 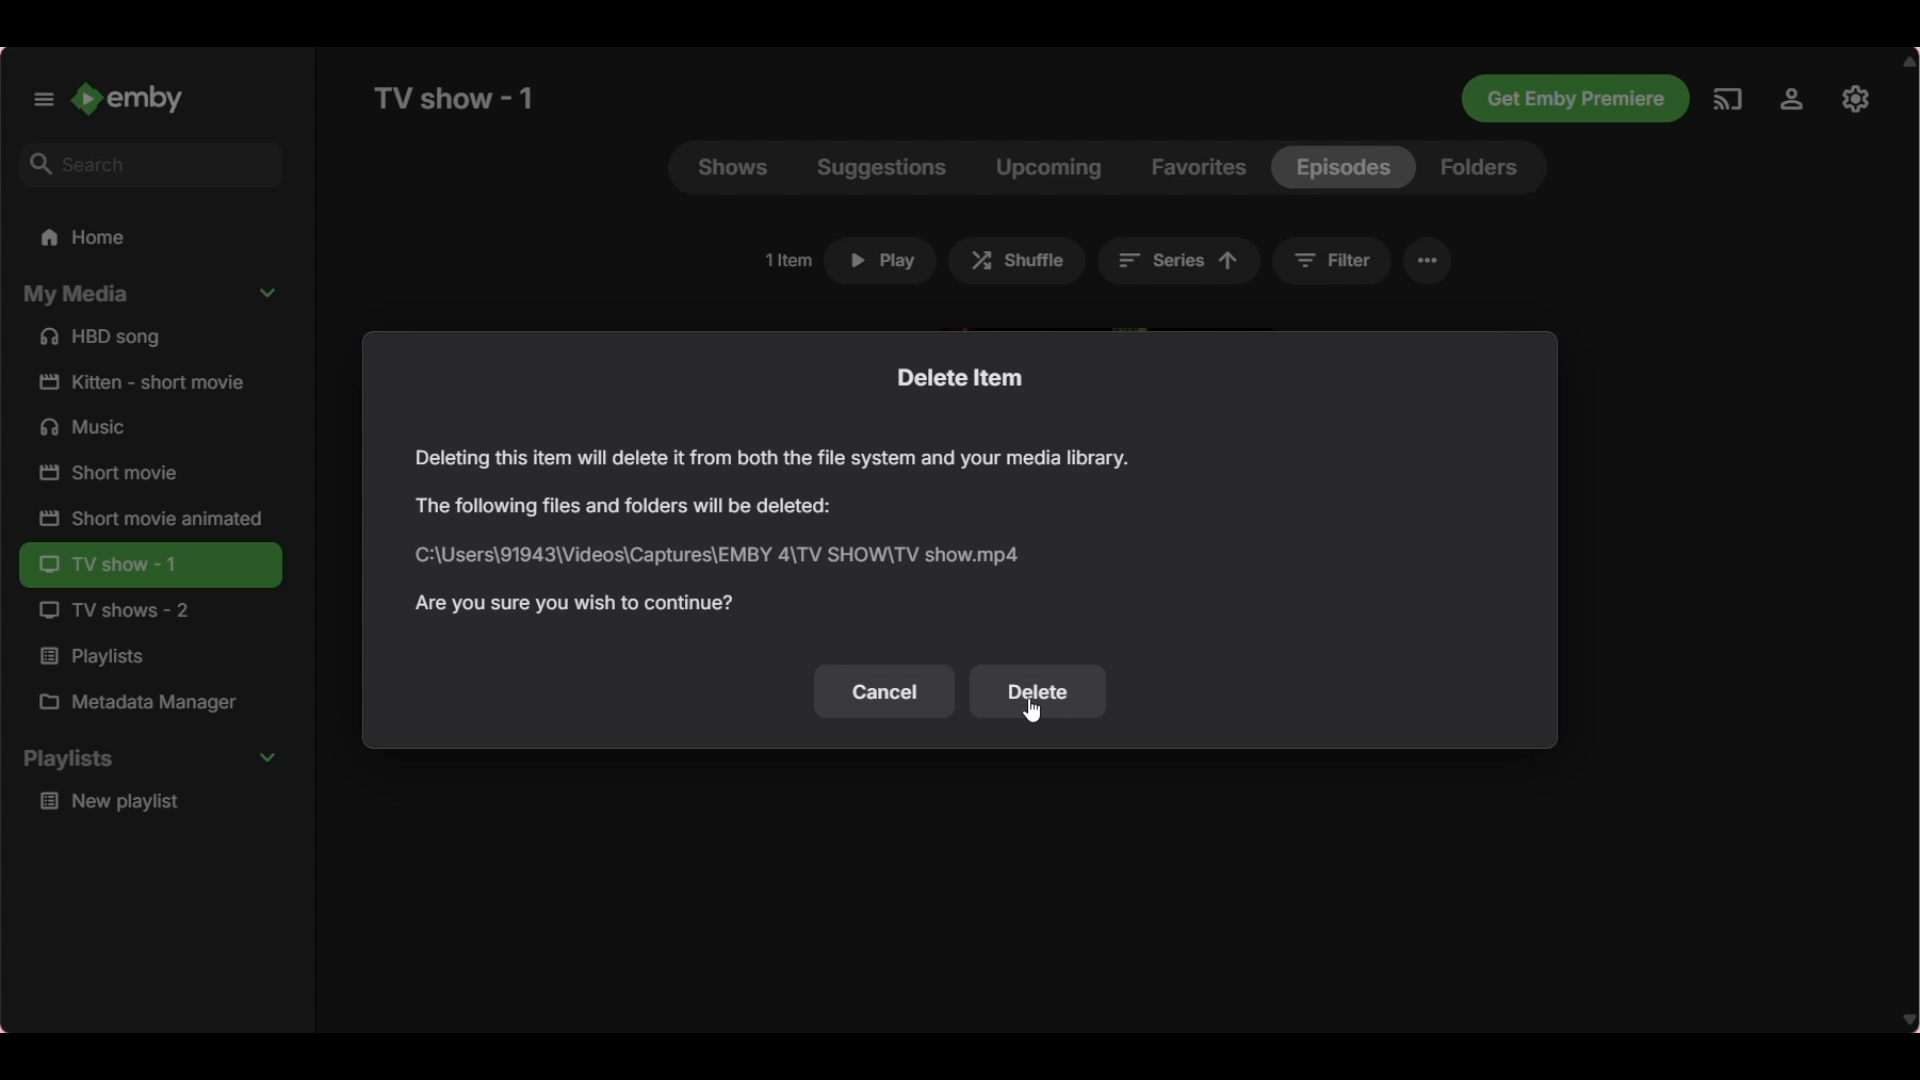 What do you see at coordinates (1048, 167) in the screenshot?
I see `Upcoming` at bounding box center [1048, 167].